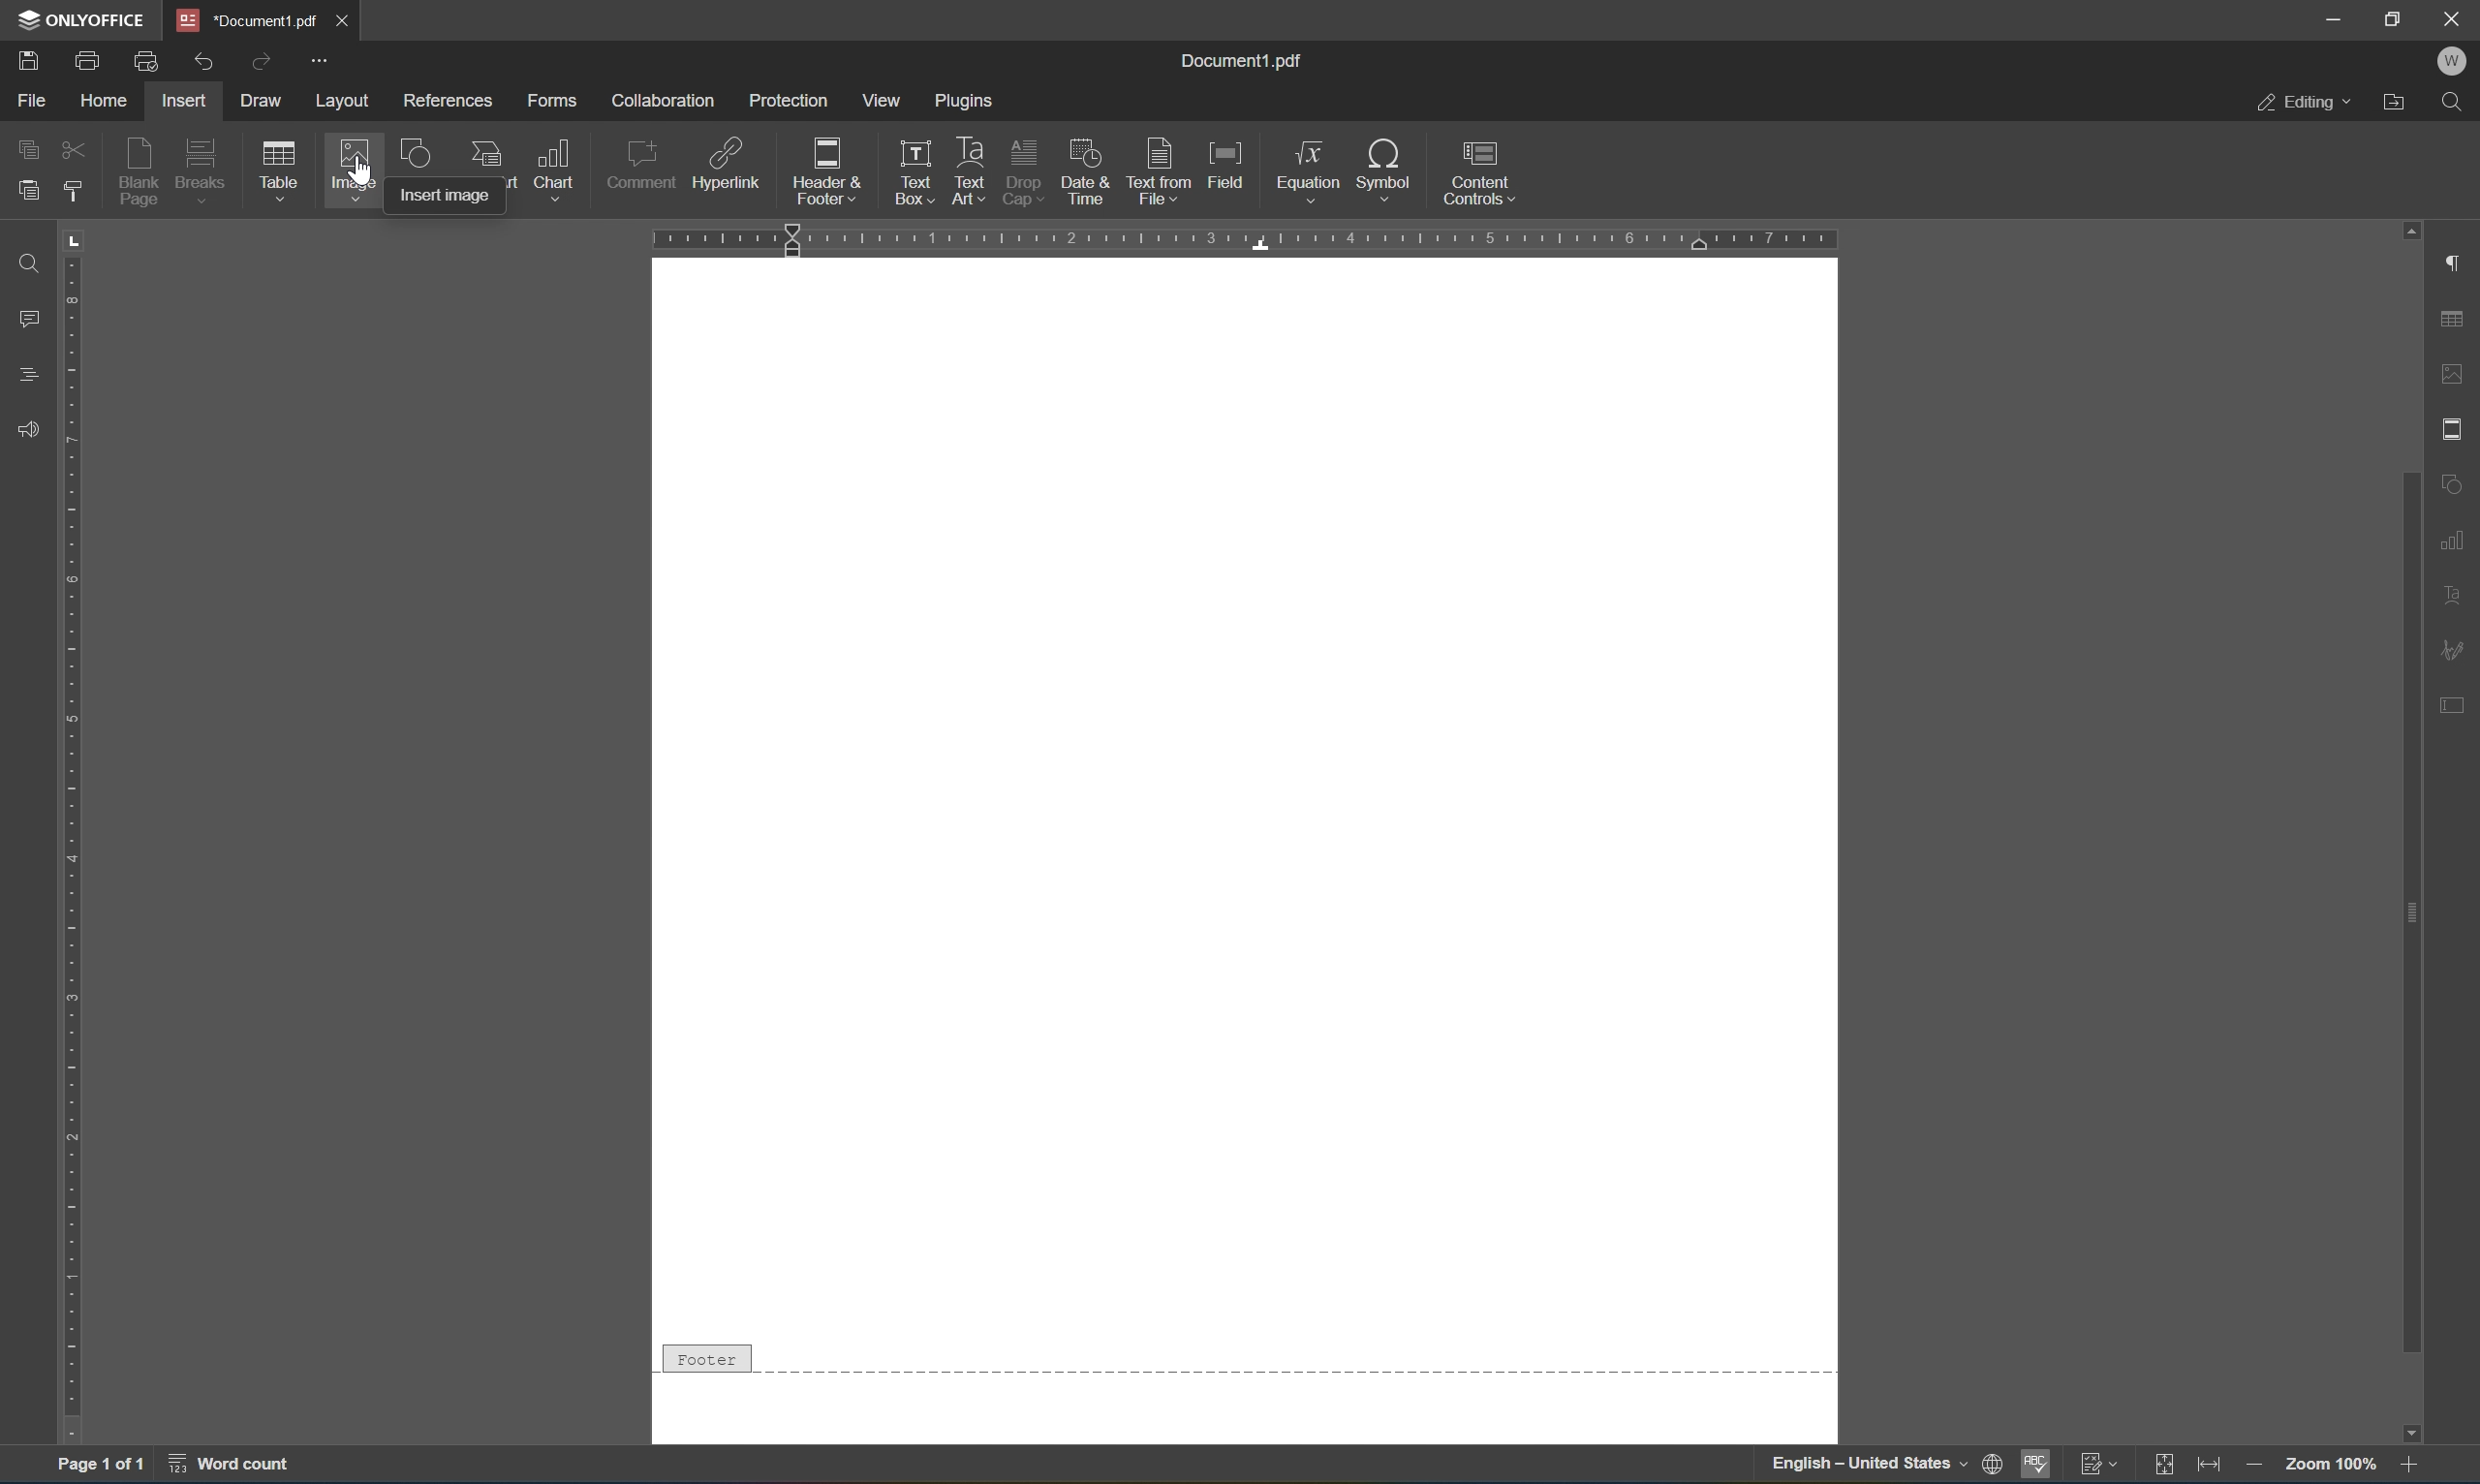  What do you see at coordinates (664, 101) in the screenshot?
I see `collaboration` at bounding box center [664, 101].